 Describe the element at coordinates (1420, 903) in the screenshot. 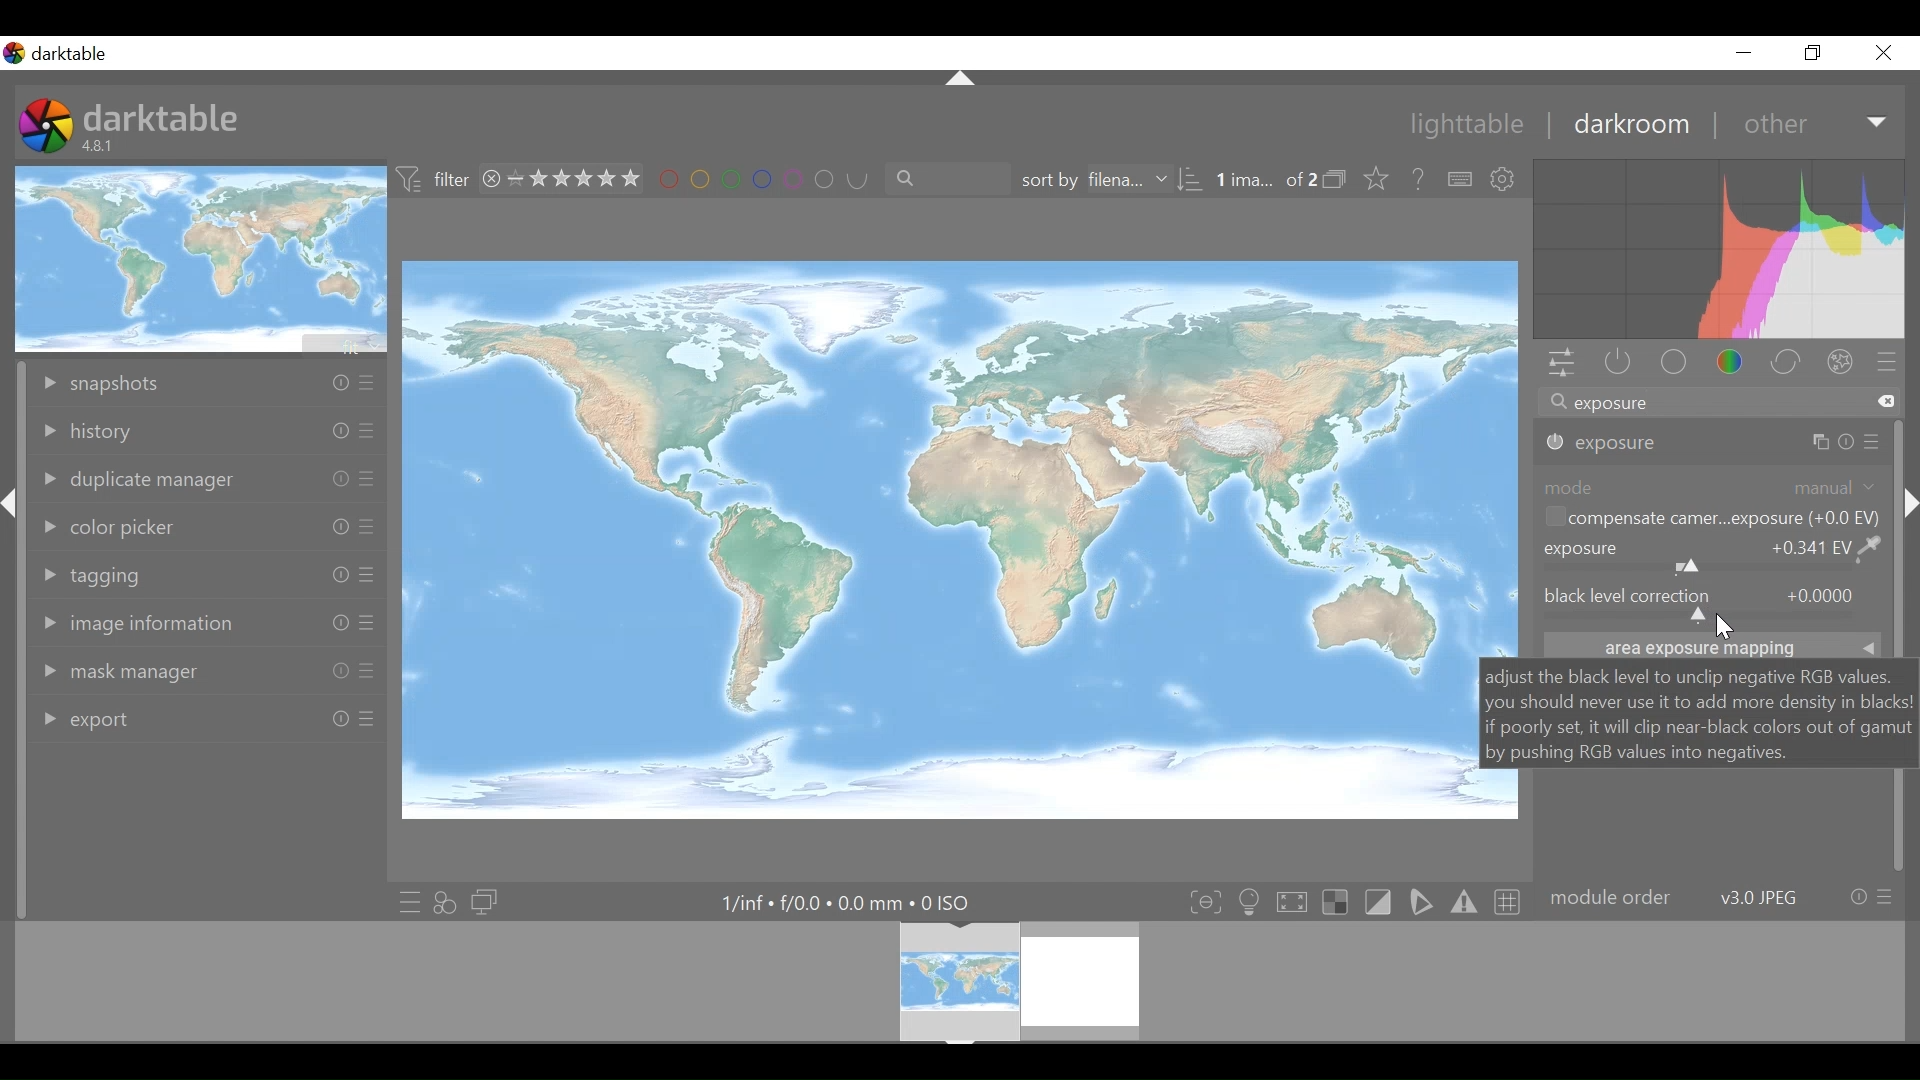

I see `toggle soft proofing` at that location.